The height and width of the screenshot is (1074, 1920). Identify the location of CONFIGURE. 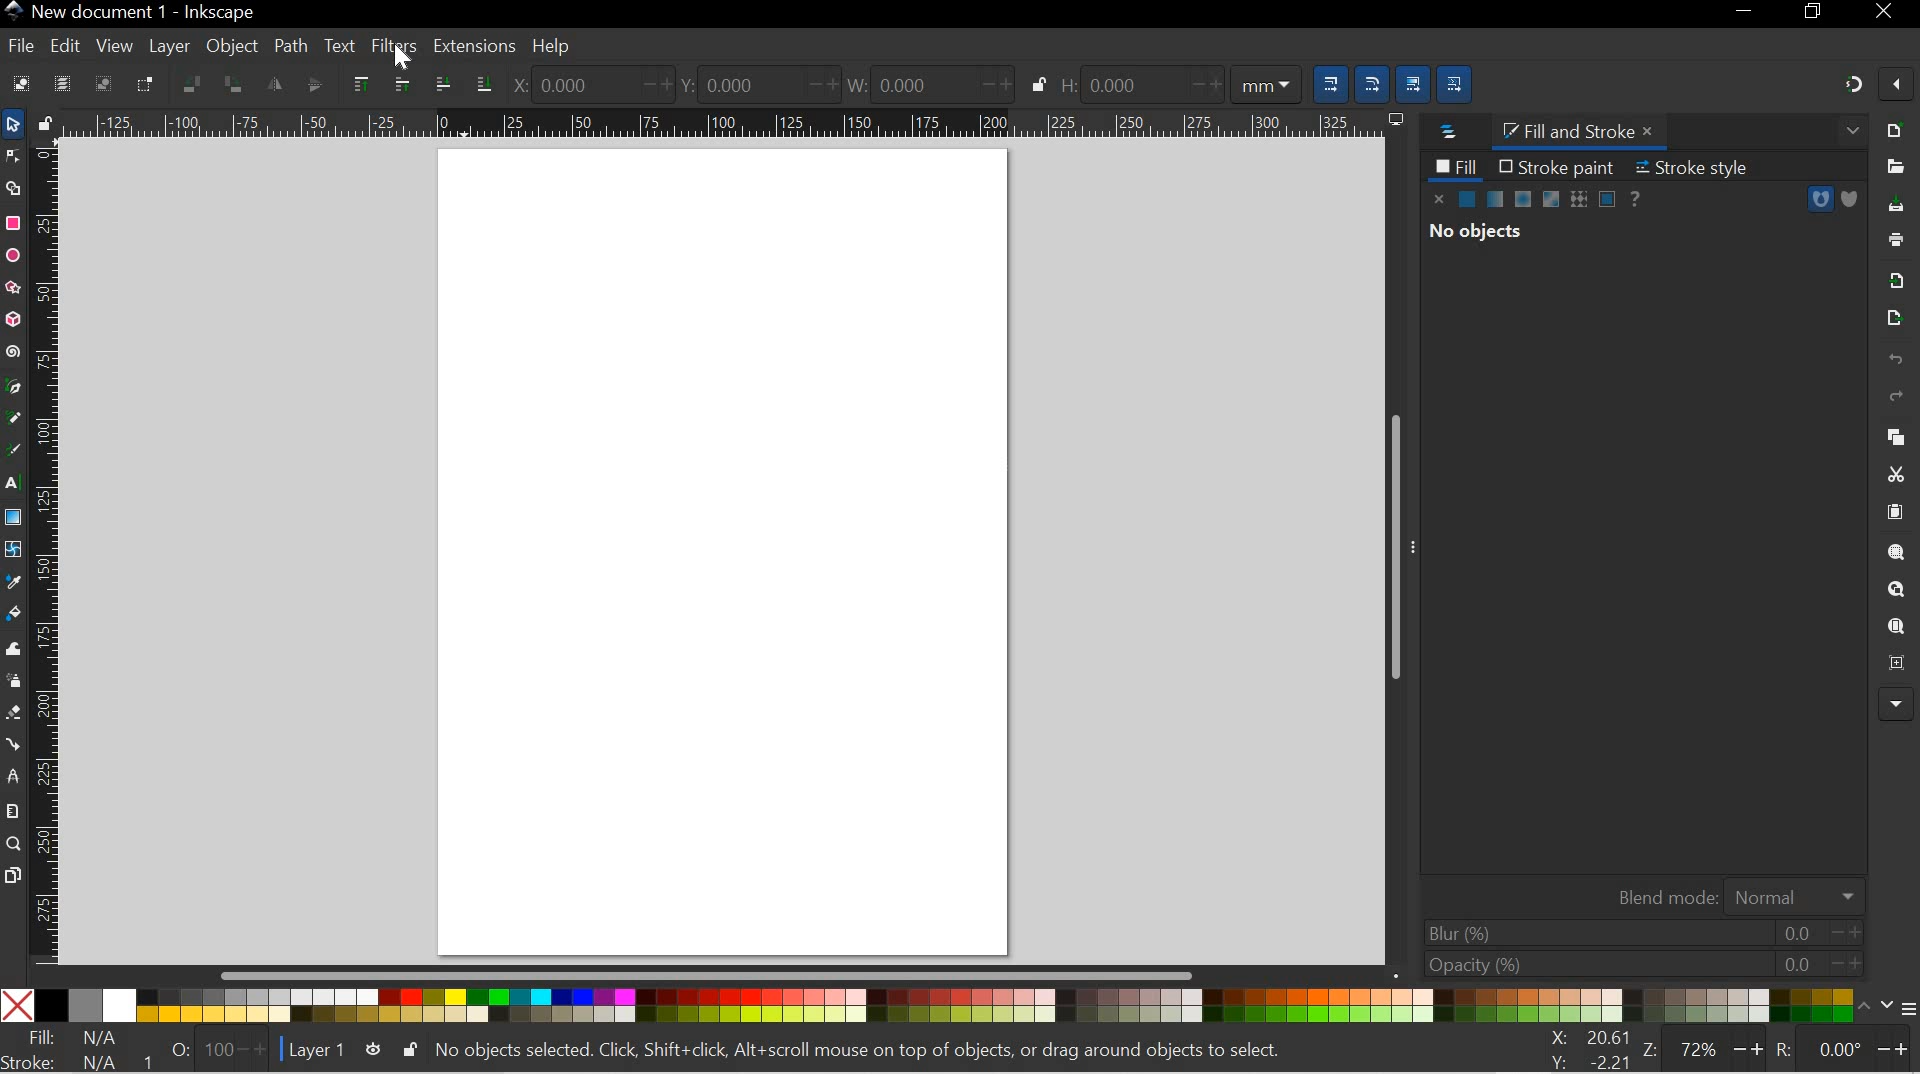
(1897, 1011).